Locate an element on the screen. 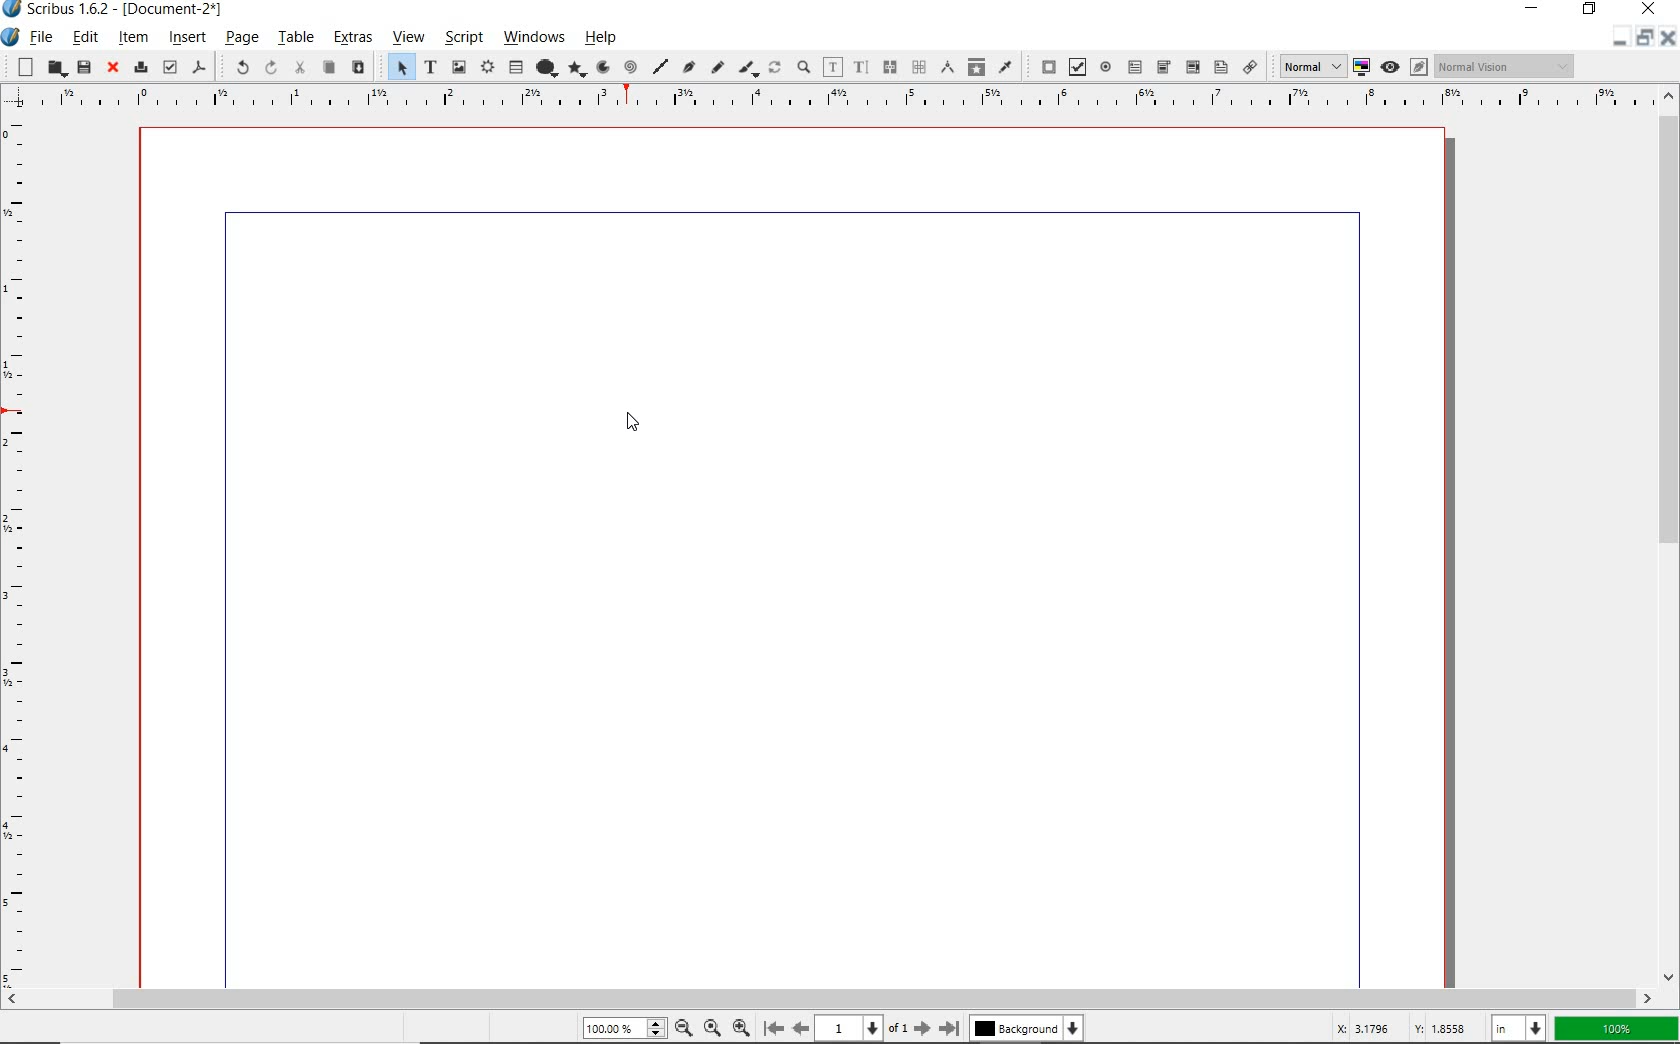 This screenshot has height=1044, width=1680. spiral is located at coordinates (631, 64).